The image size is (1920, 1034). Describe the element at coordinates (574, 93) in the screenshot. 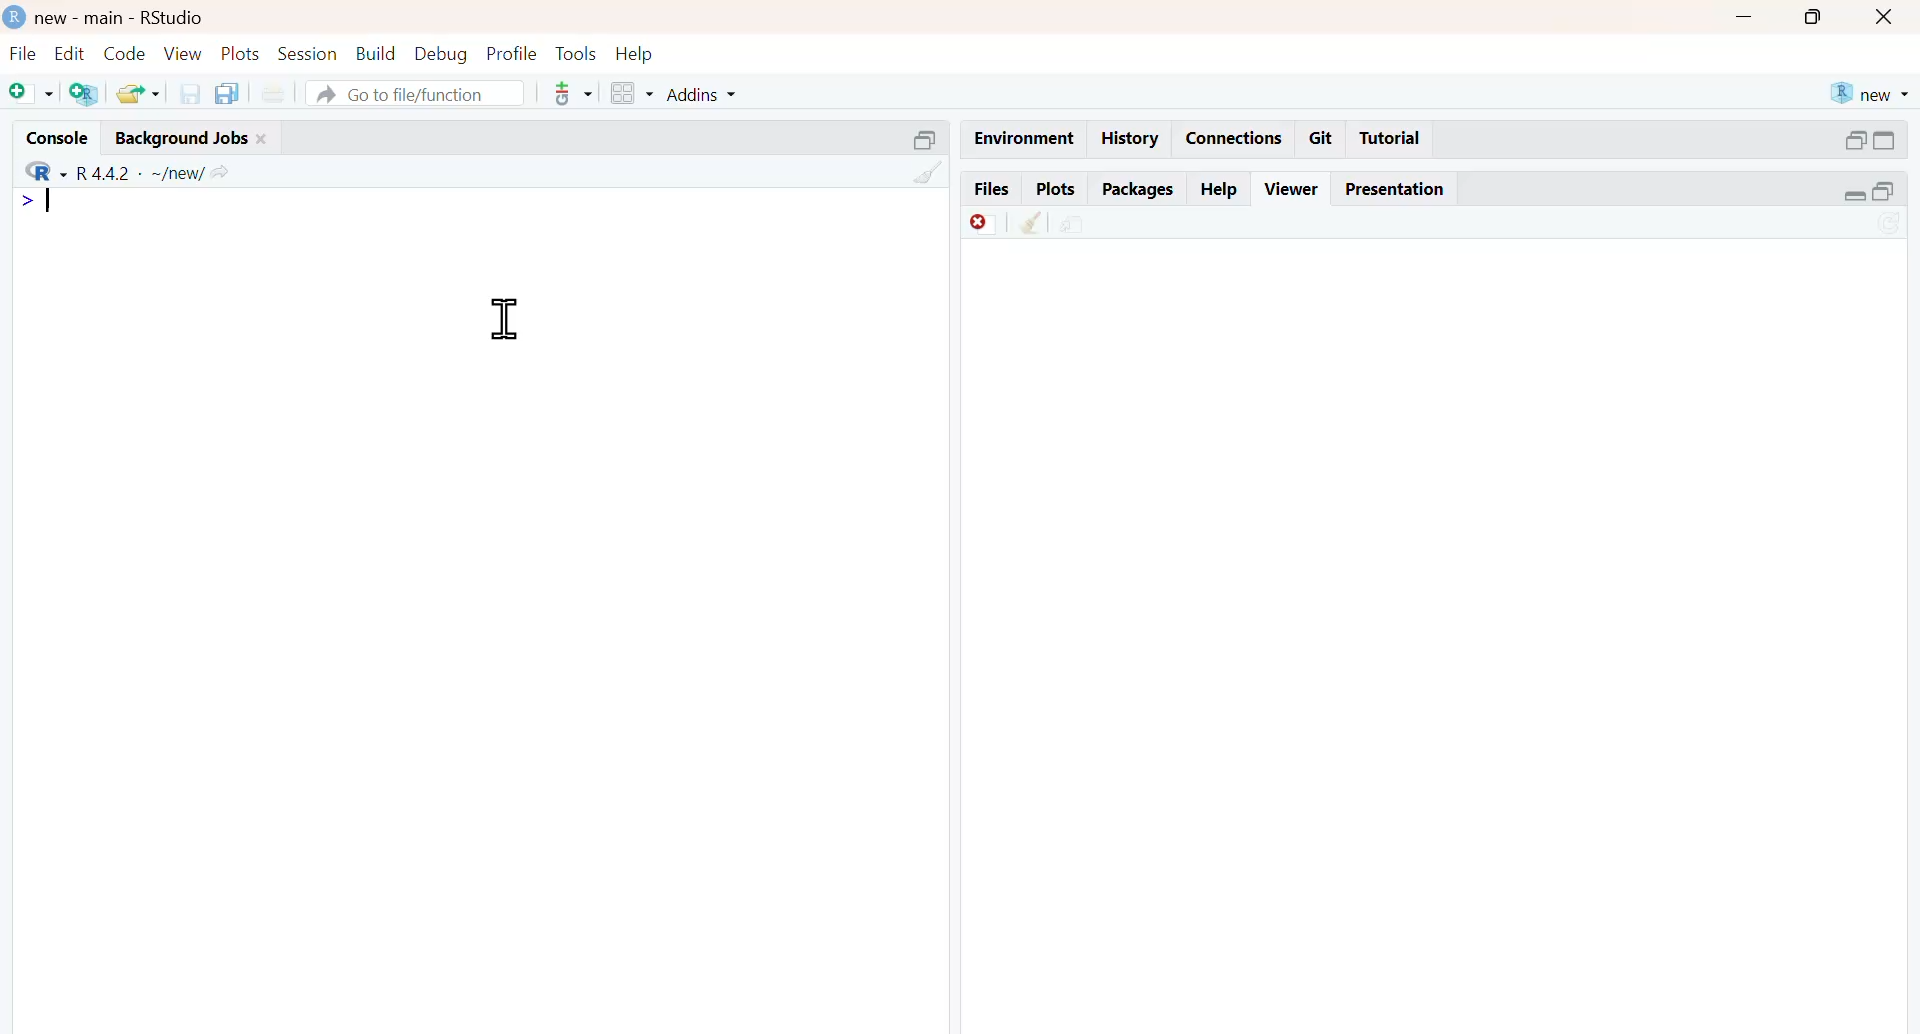

I see `tools` at that location.